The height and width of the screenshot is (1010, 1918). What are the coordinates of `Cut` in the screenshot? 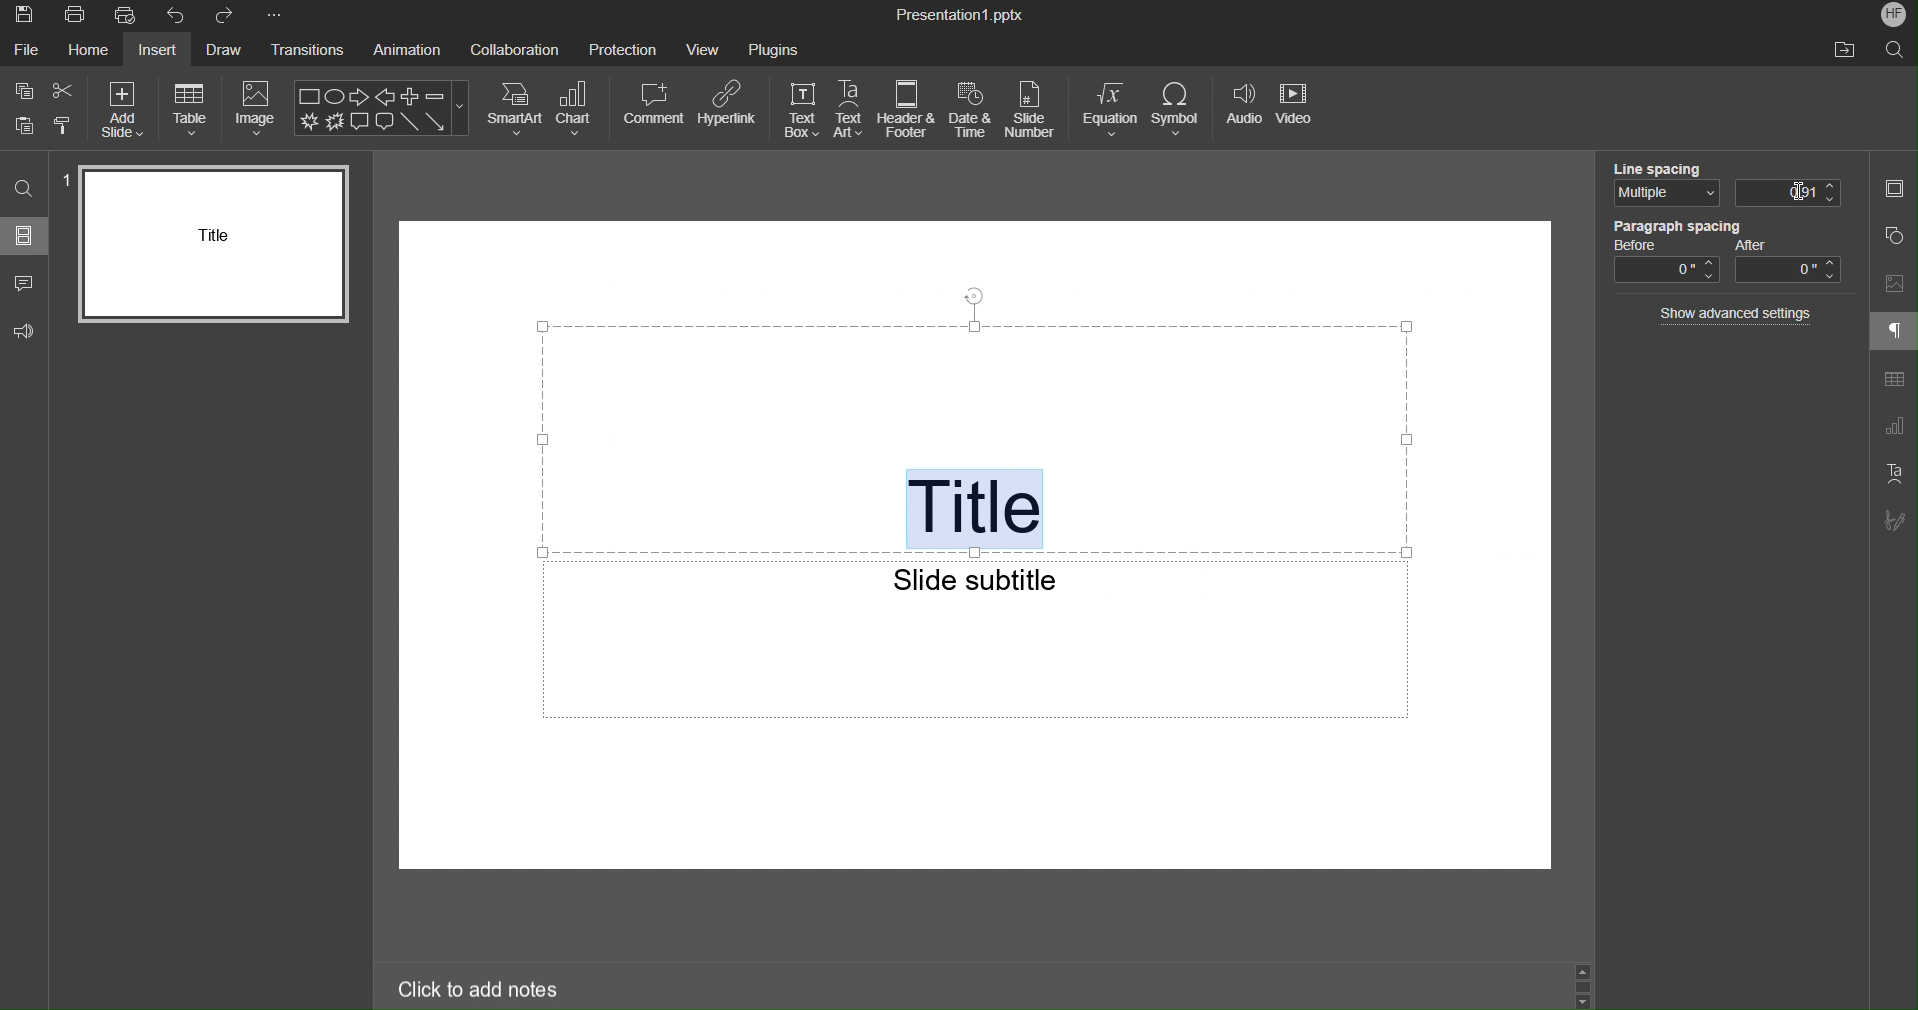 It's located at (64, 89).